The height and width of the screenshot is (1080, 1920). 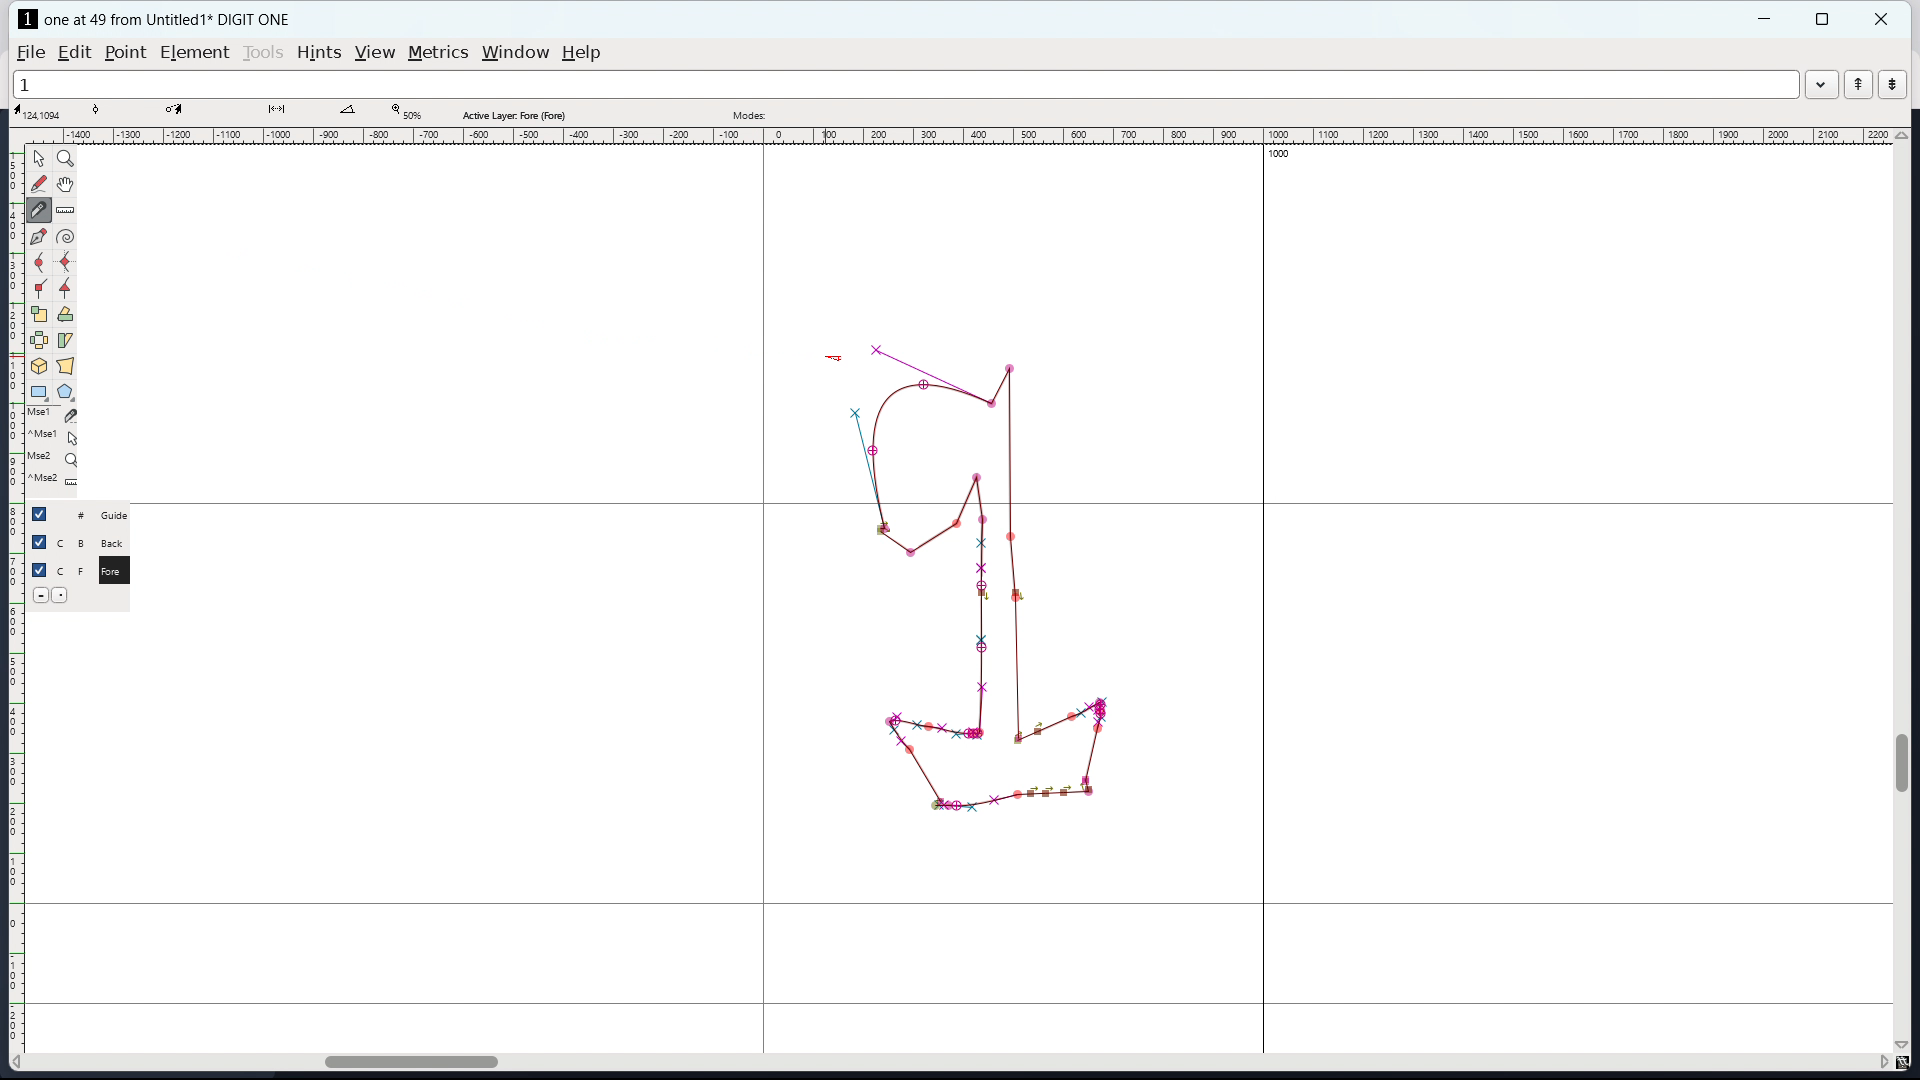 What do you see at coordinates (73, 541) in the screenshot?
I see `C B` at bounding box center [73, 541].